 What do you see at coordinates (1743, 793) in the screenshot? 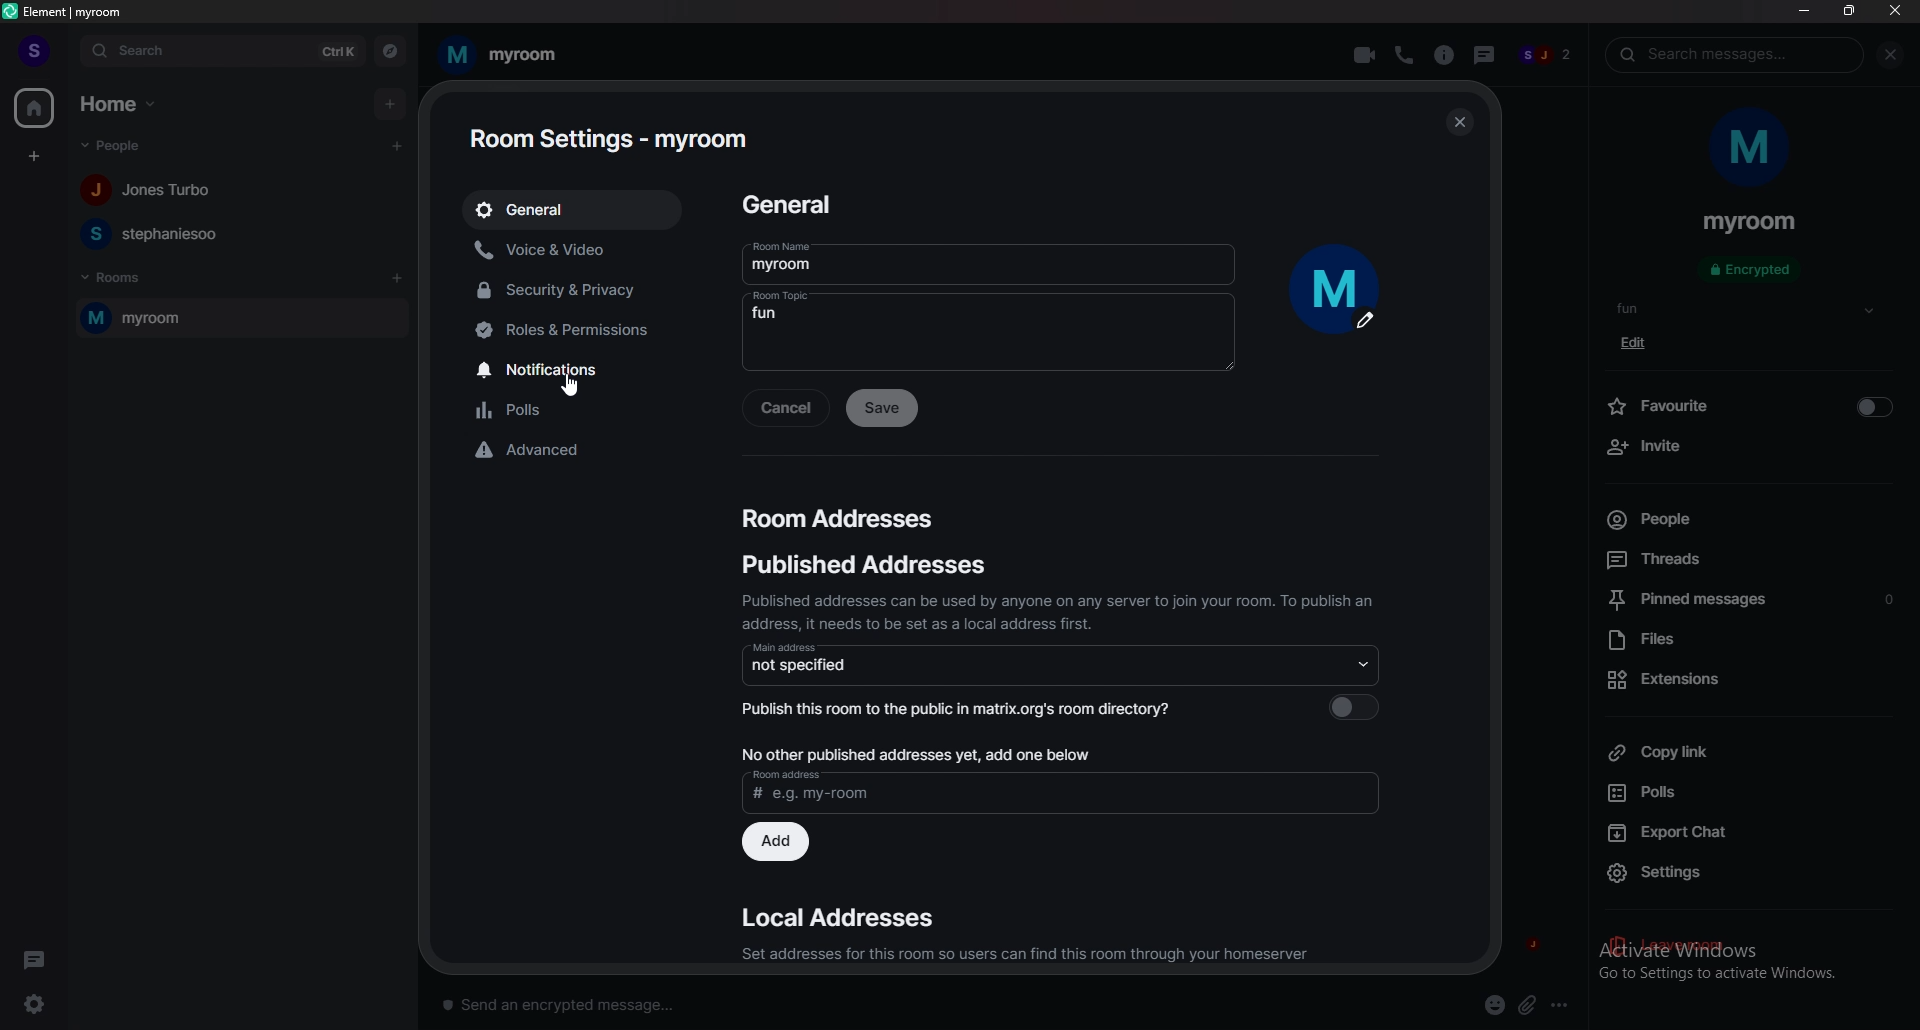
I see `polls` at bounding box center [1743, 793].